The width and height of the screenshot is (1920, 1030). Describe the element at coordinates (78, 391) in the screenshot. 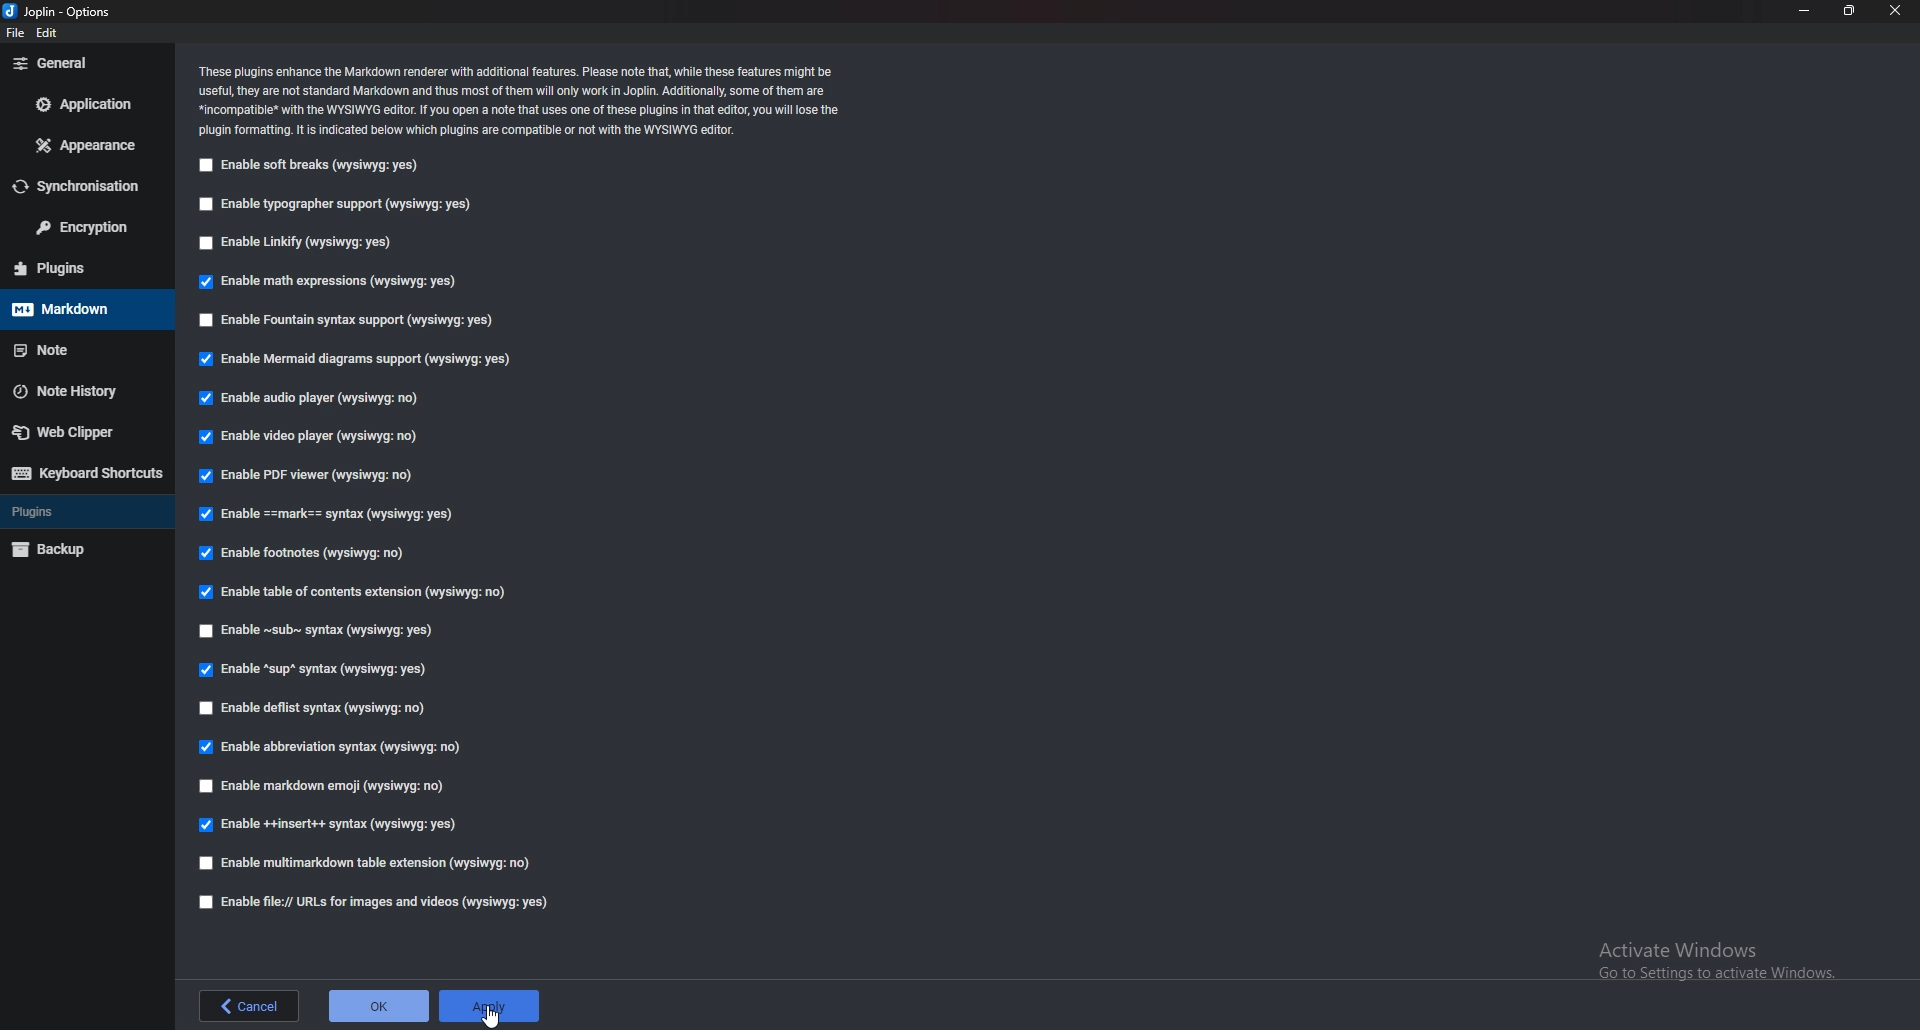

I see `Note history` at that location.